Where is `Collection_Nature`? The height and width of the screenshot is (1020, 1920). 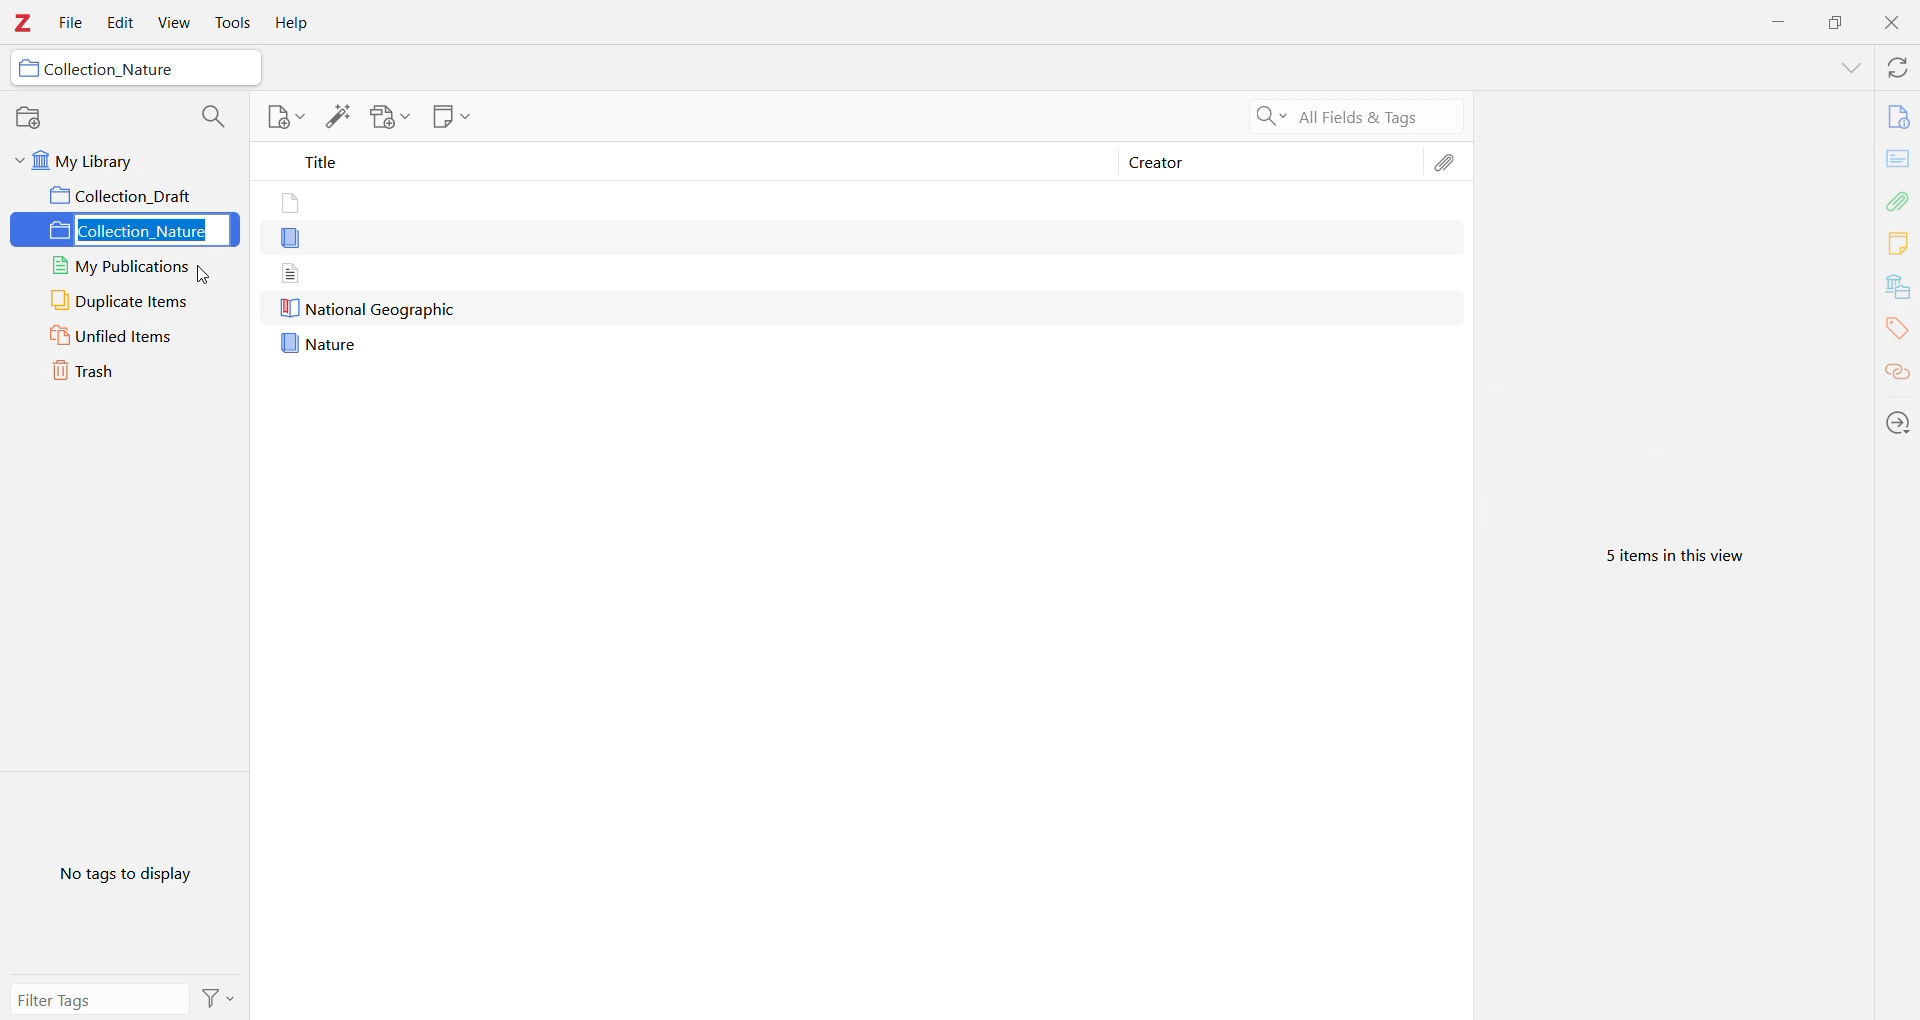 Collection_Nature is located at coordinates (128, 230).